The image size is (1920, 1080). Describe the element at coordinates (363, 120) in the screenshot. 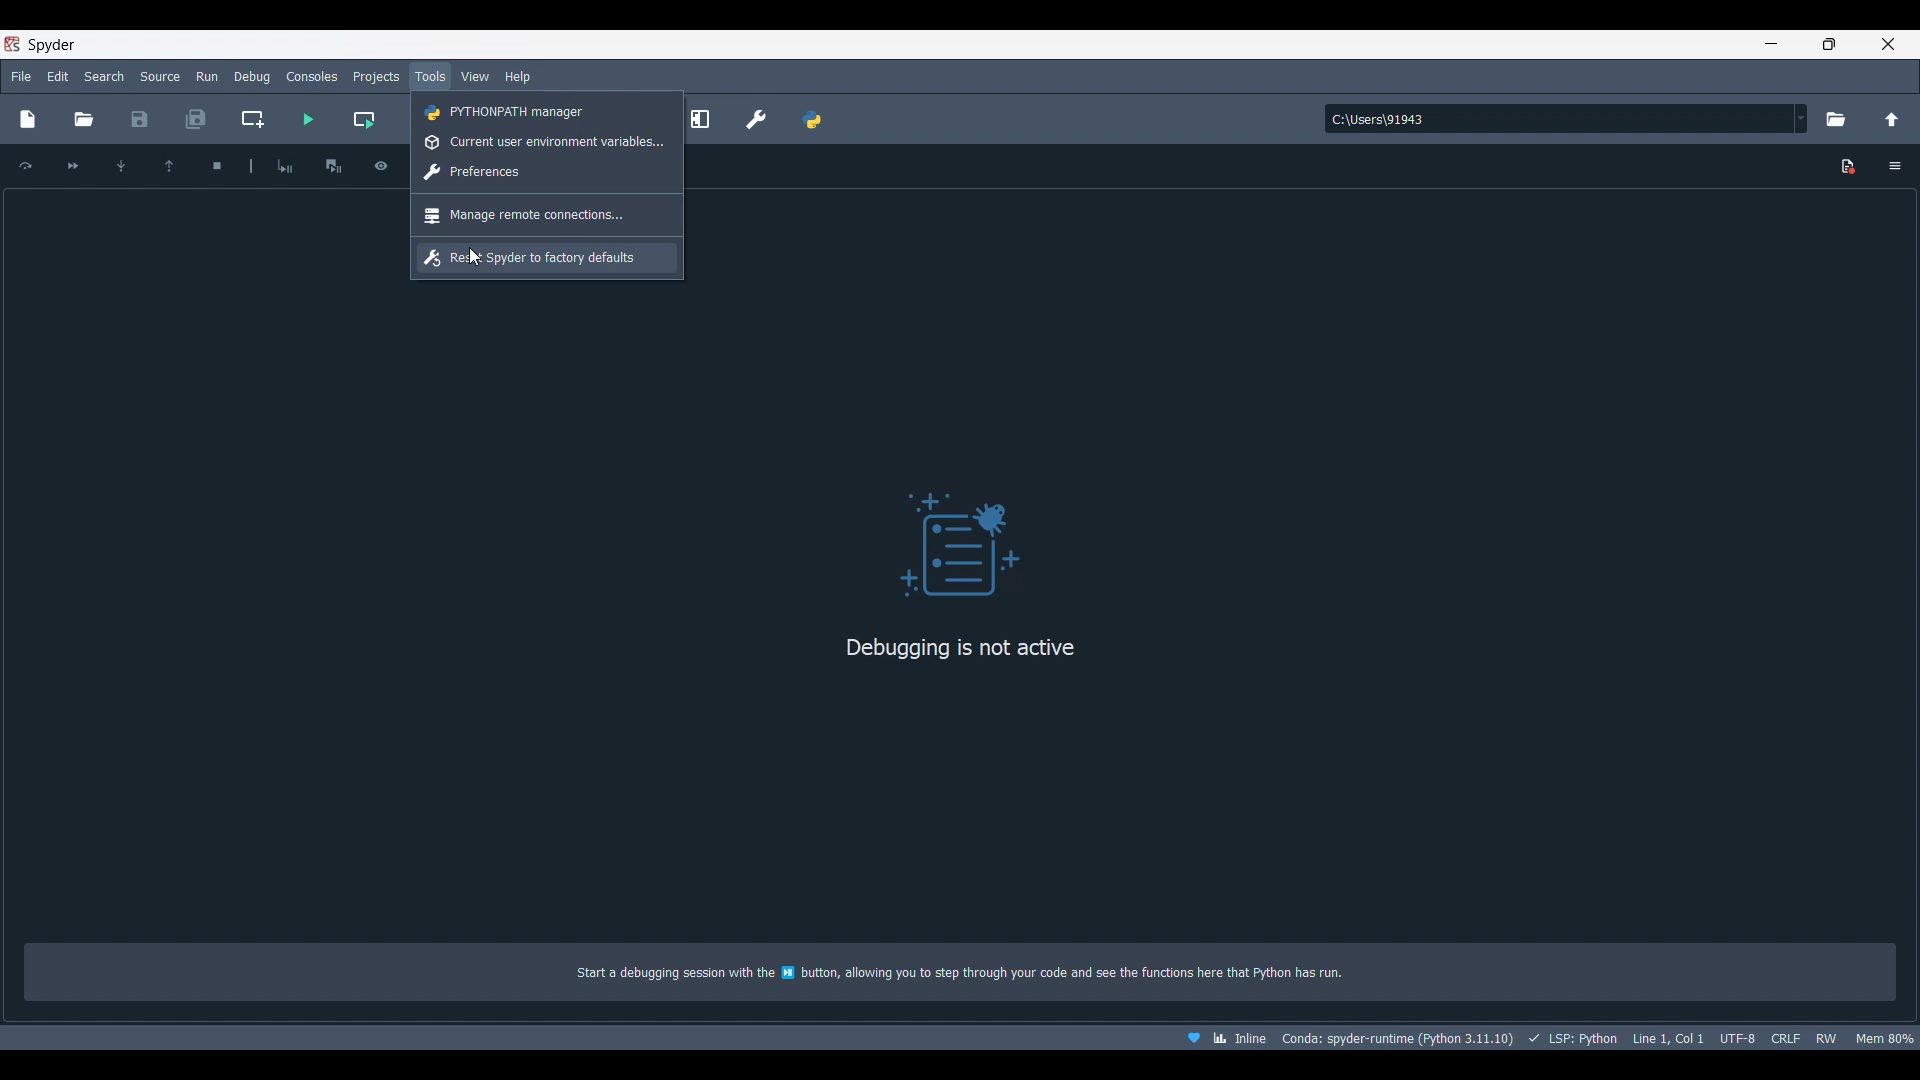

I see `Run current cell` at that location.